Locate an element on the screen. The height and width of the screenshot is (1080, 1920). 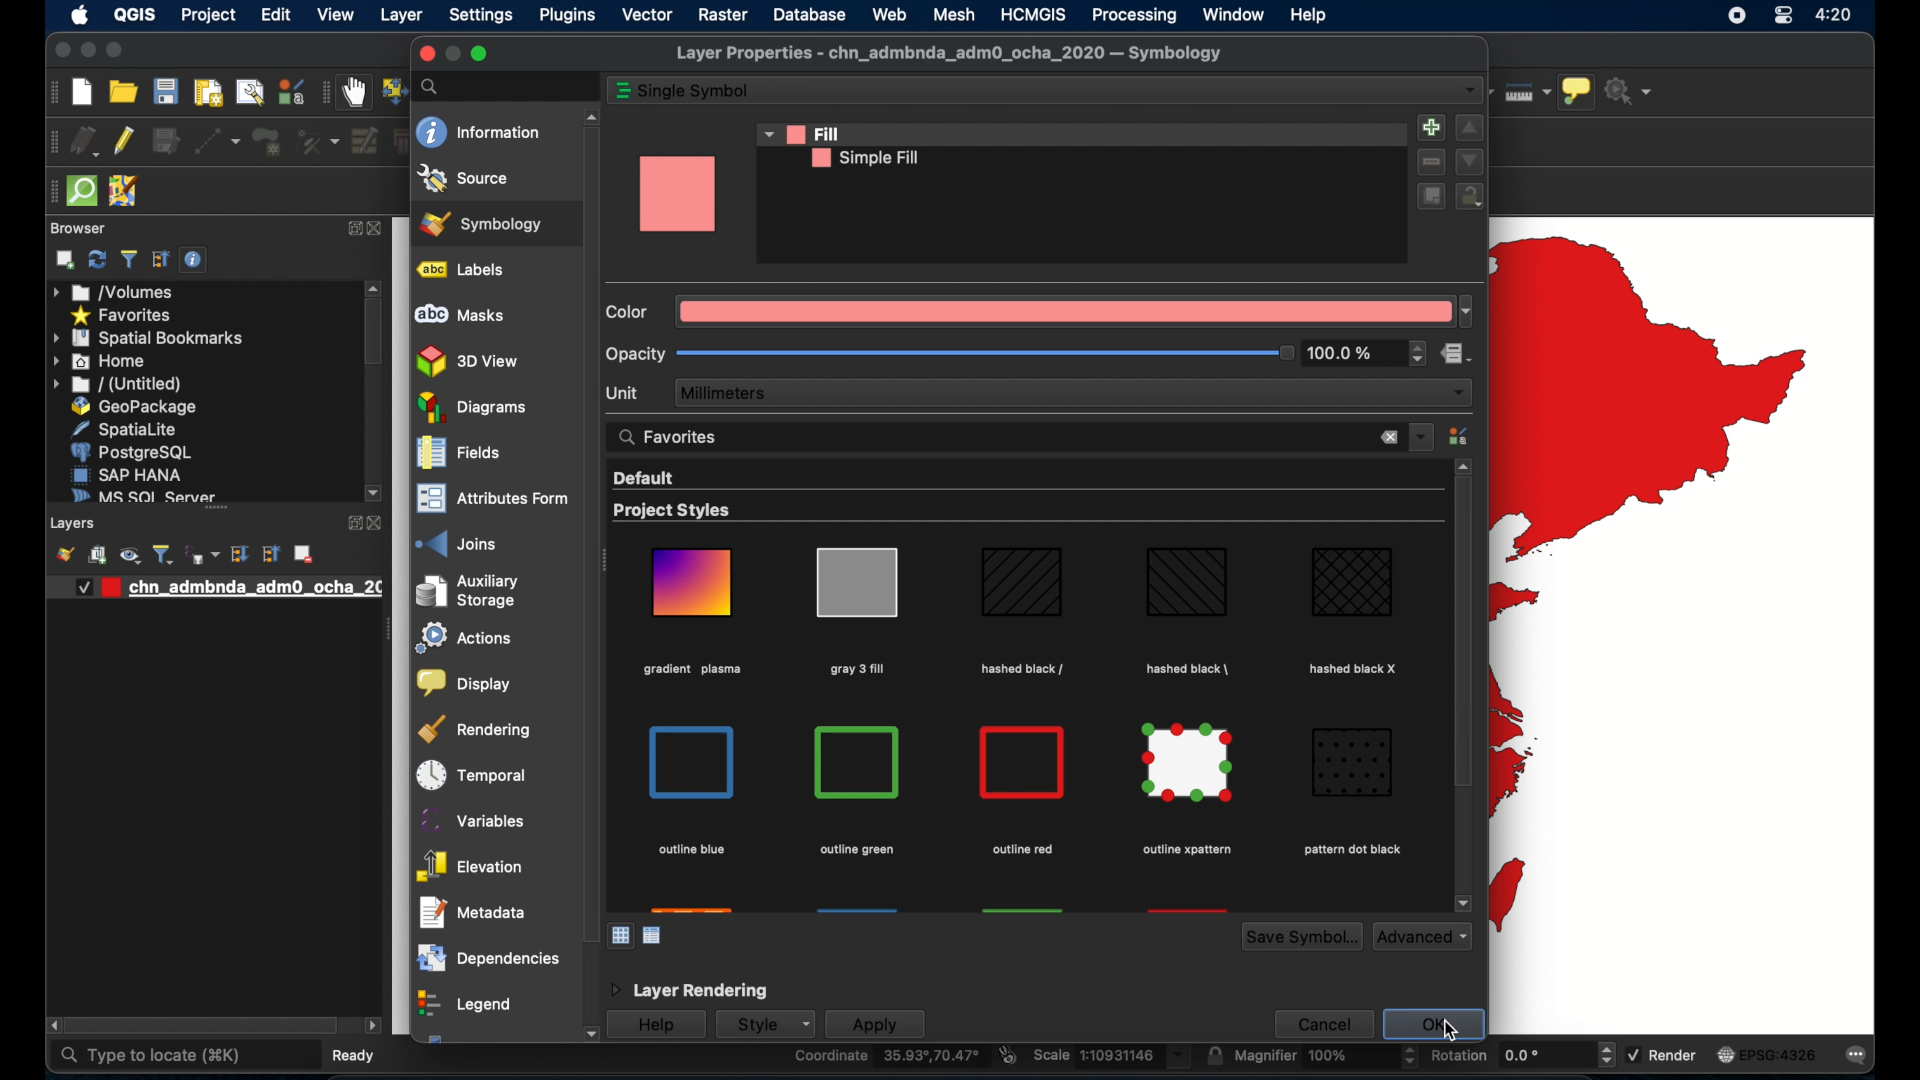
close is located at coordinates (60, 53).